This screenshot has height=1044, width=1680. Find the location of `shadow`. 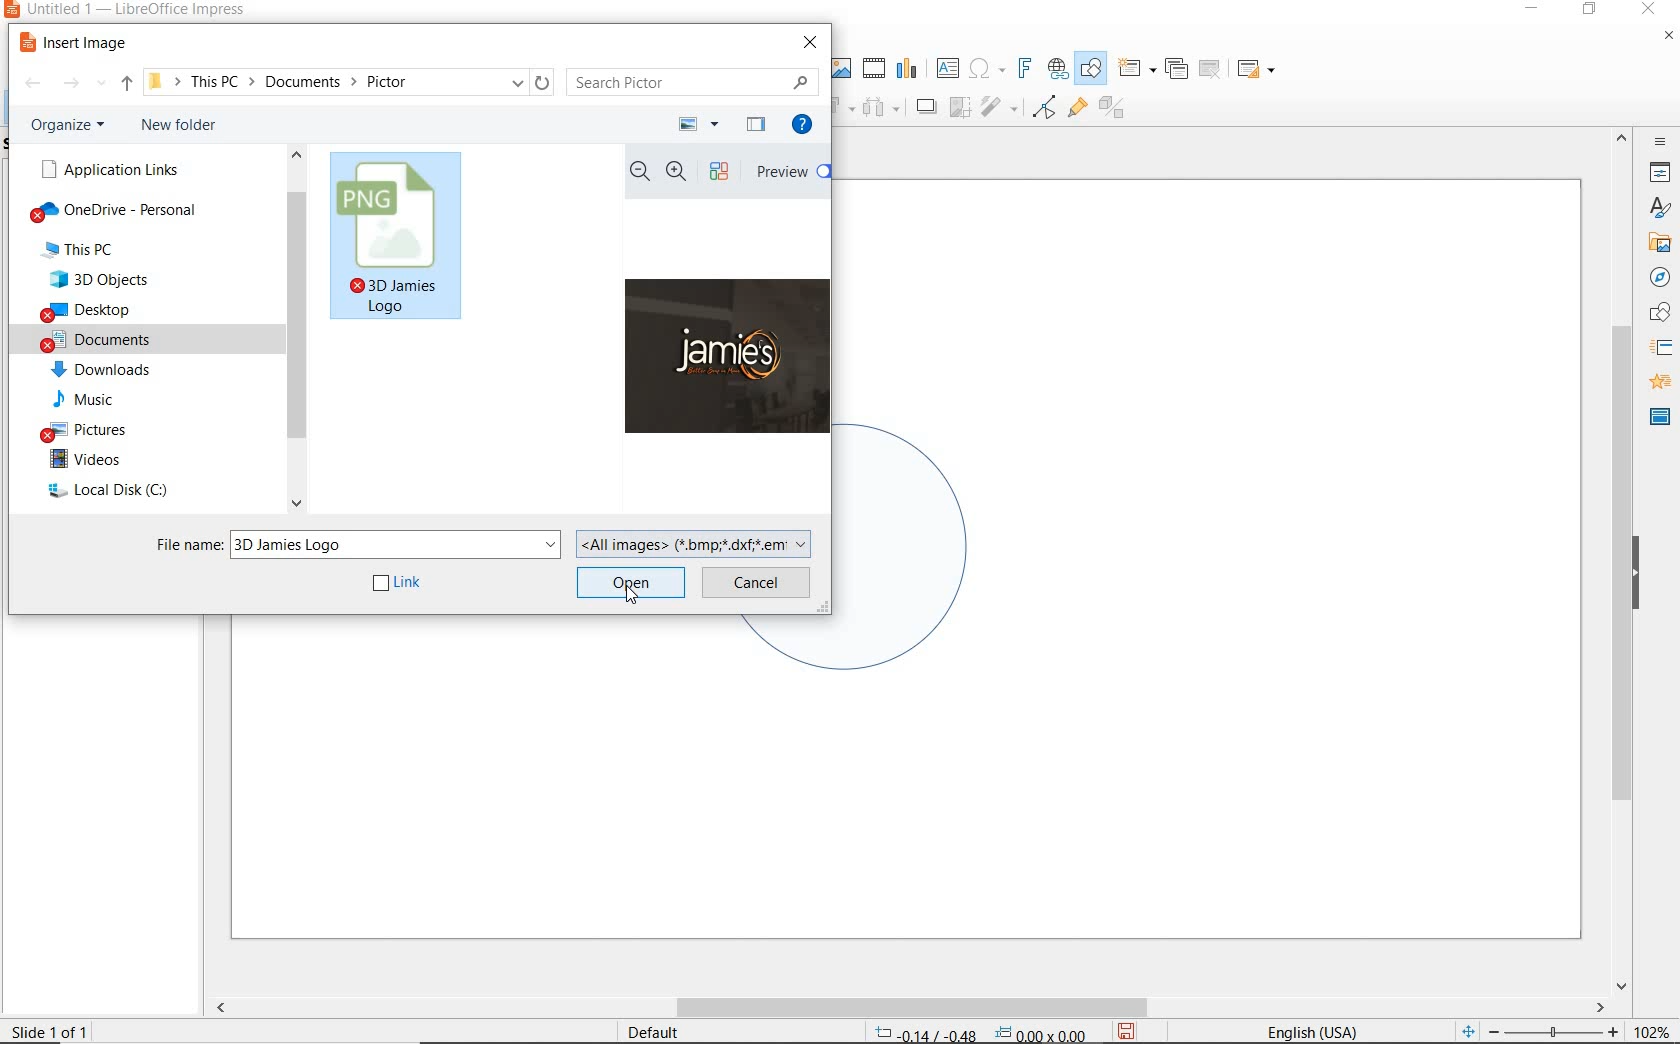

shadow is located at coordinates (925, 105).